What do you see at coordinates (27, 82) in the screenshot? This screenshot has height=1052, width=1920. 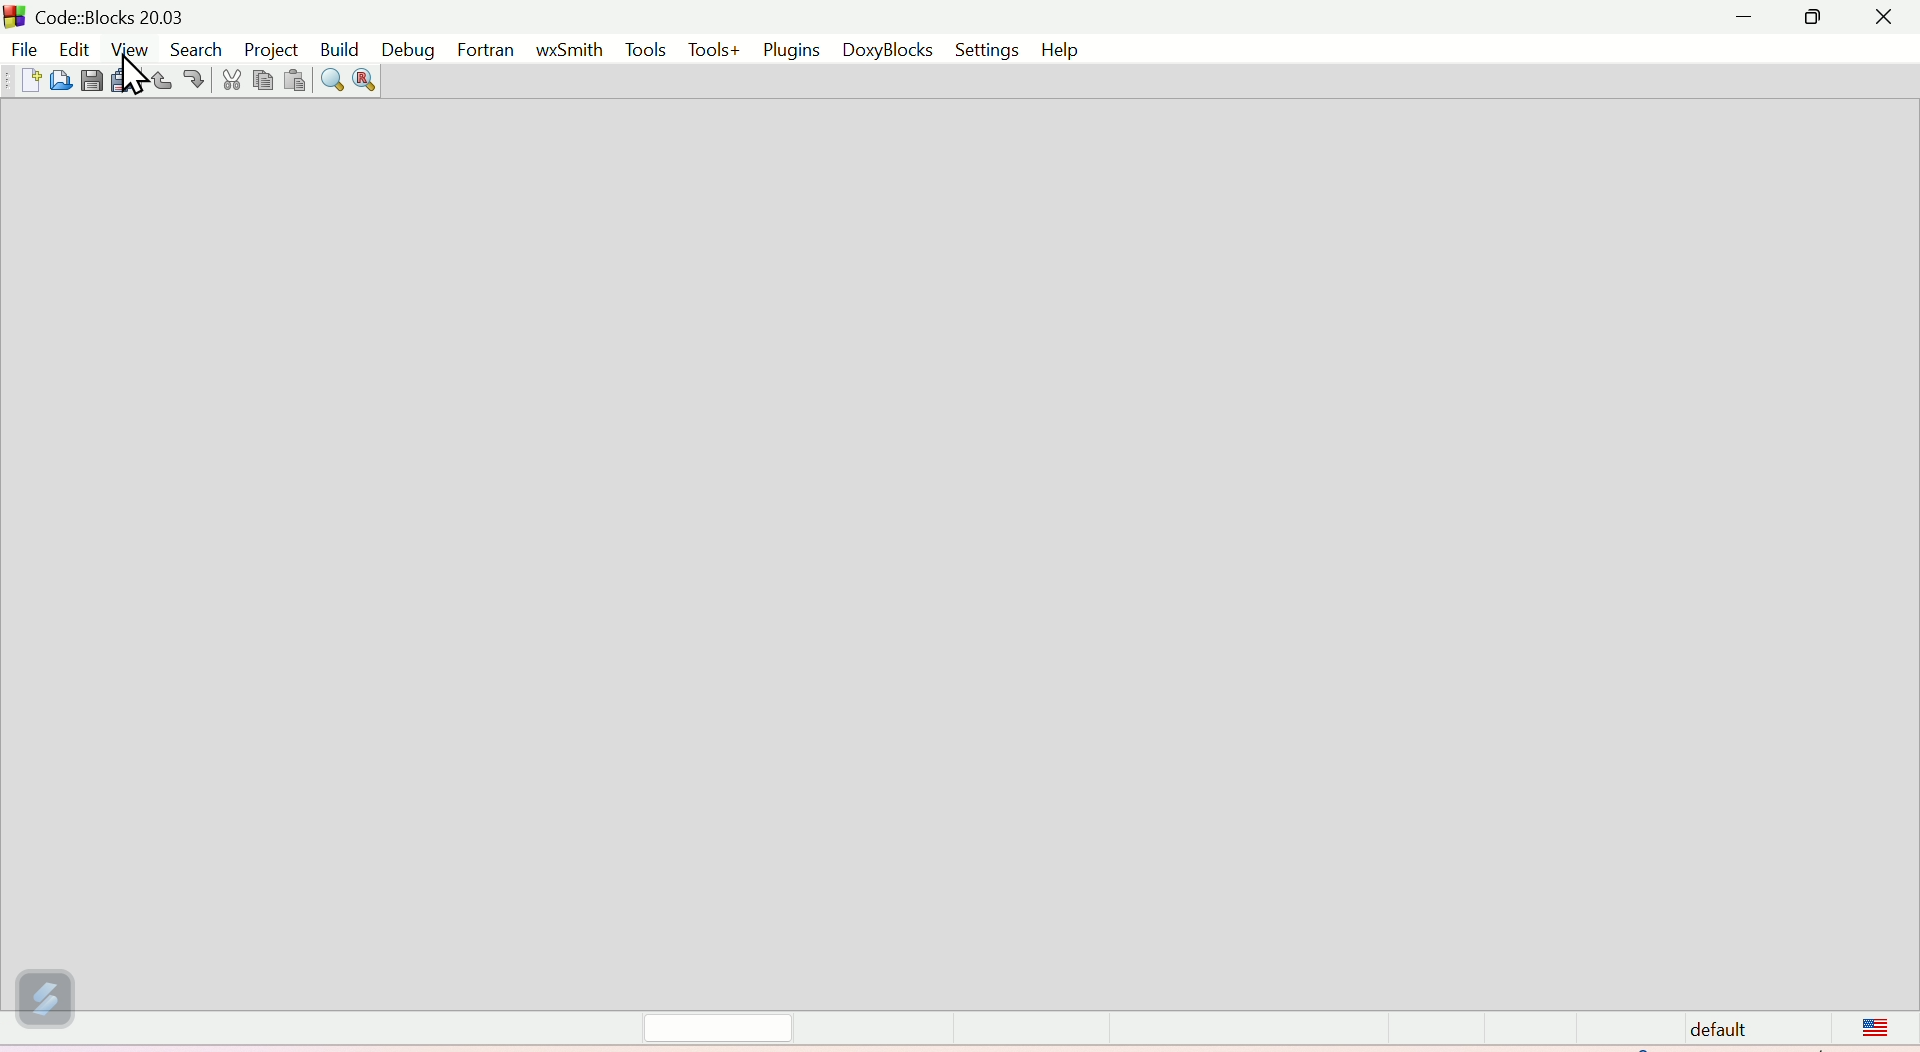 I see `` at bounding box center [27, 82].